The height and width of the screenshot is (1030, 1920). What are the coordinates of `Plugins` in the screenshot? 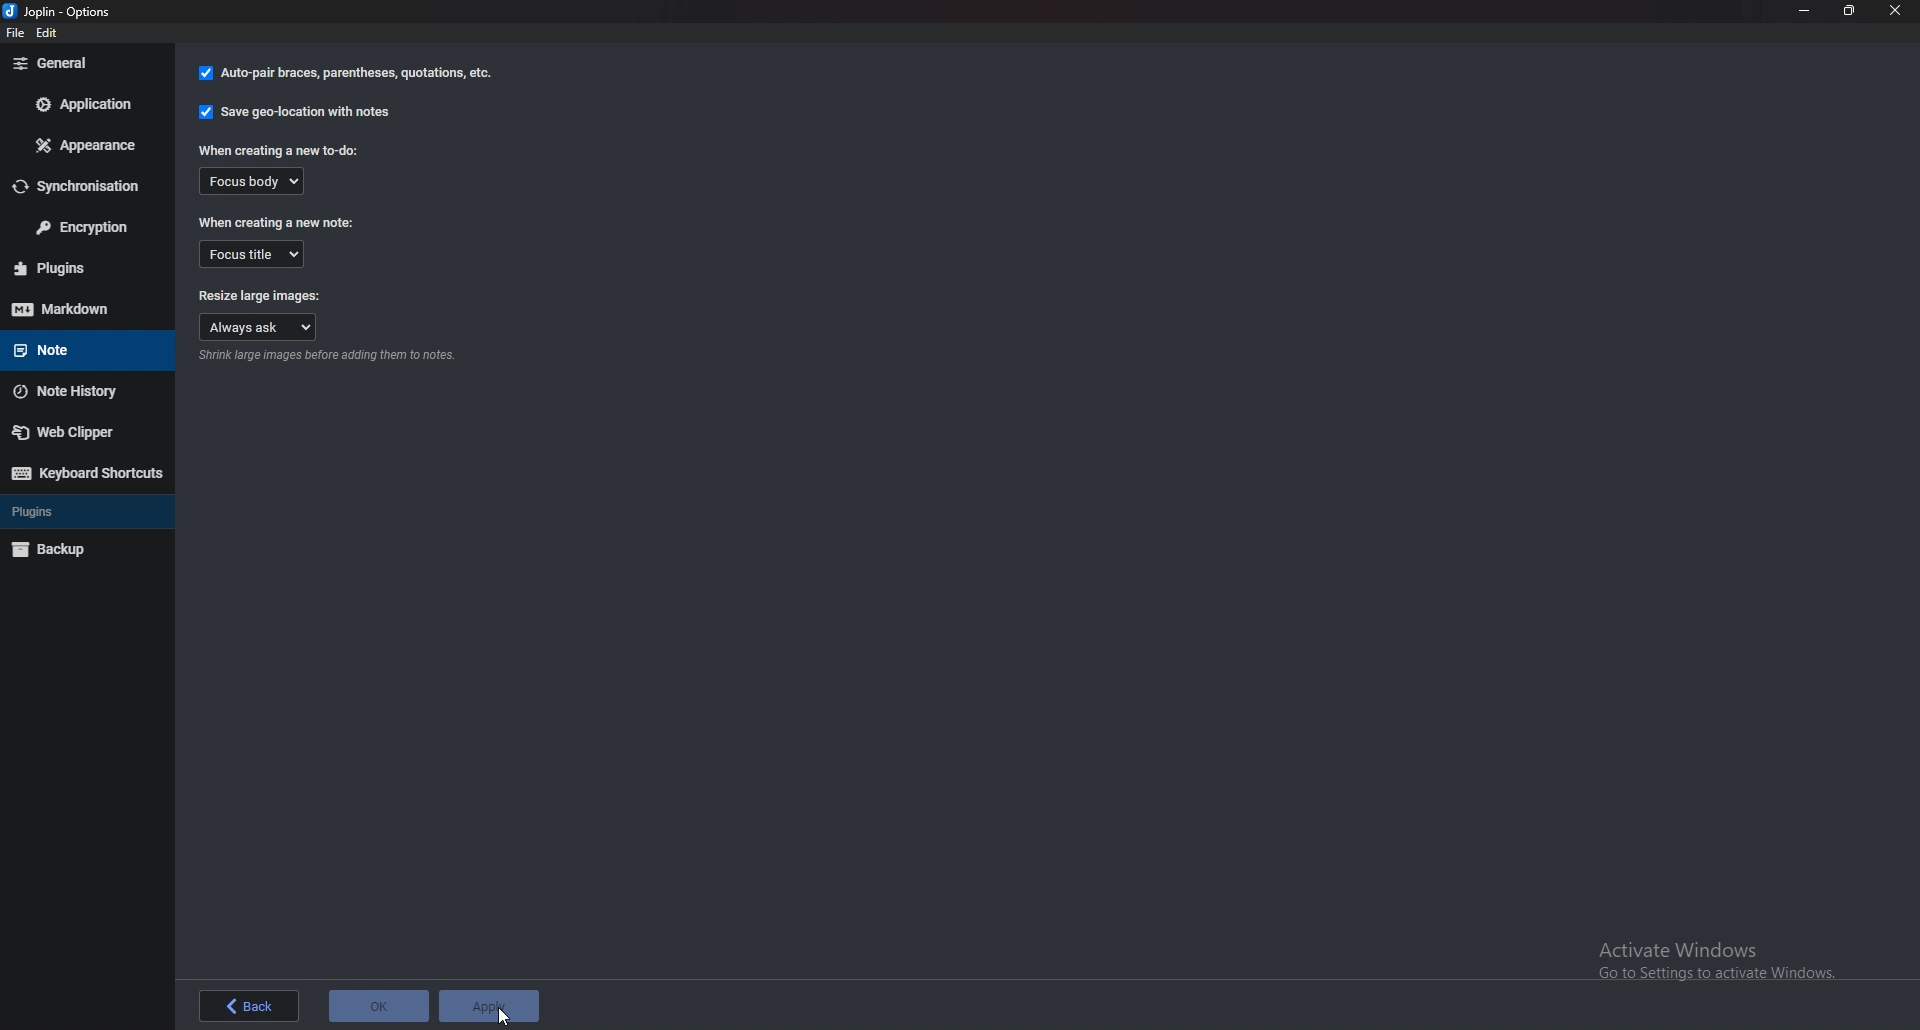 It's located at (84, 268).